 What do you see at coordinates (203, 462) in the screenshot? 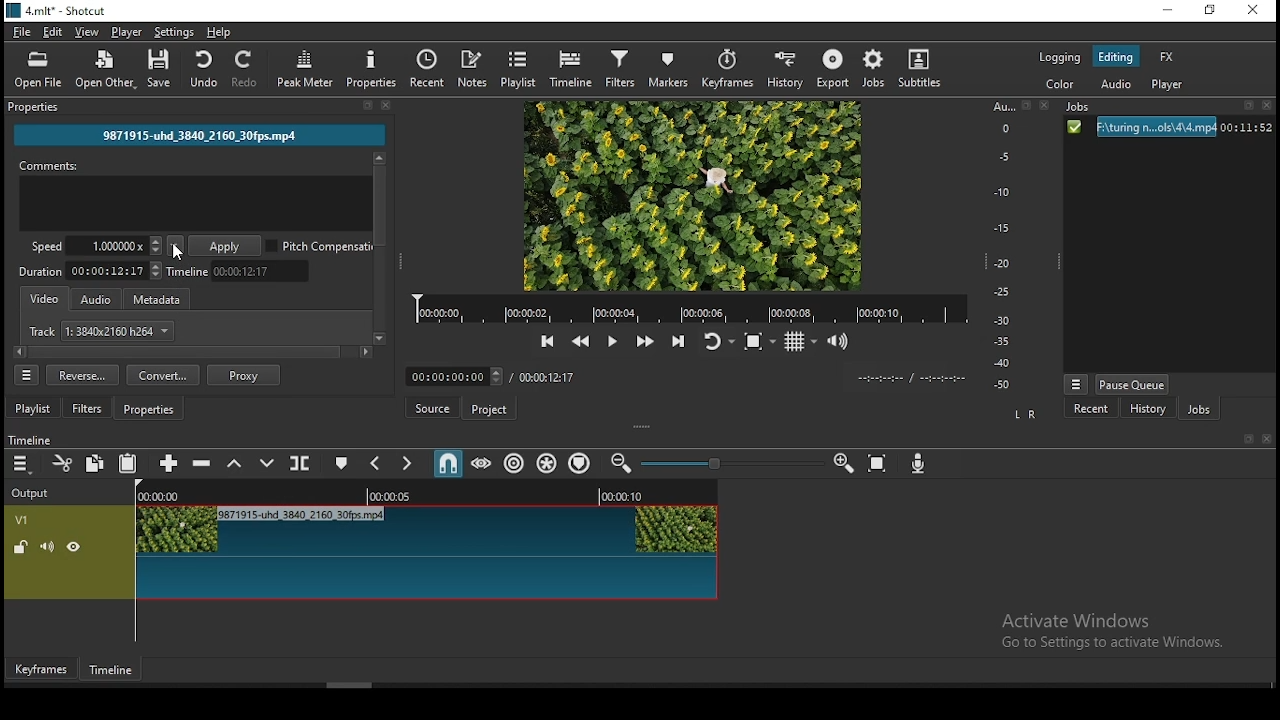
I see `ripple delete` at bounding box center [203, 462].